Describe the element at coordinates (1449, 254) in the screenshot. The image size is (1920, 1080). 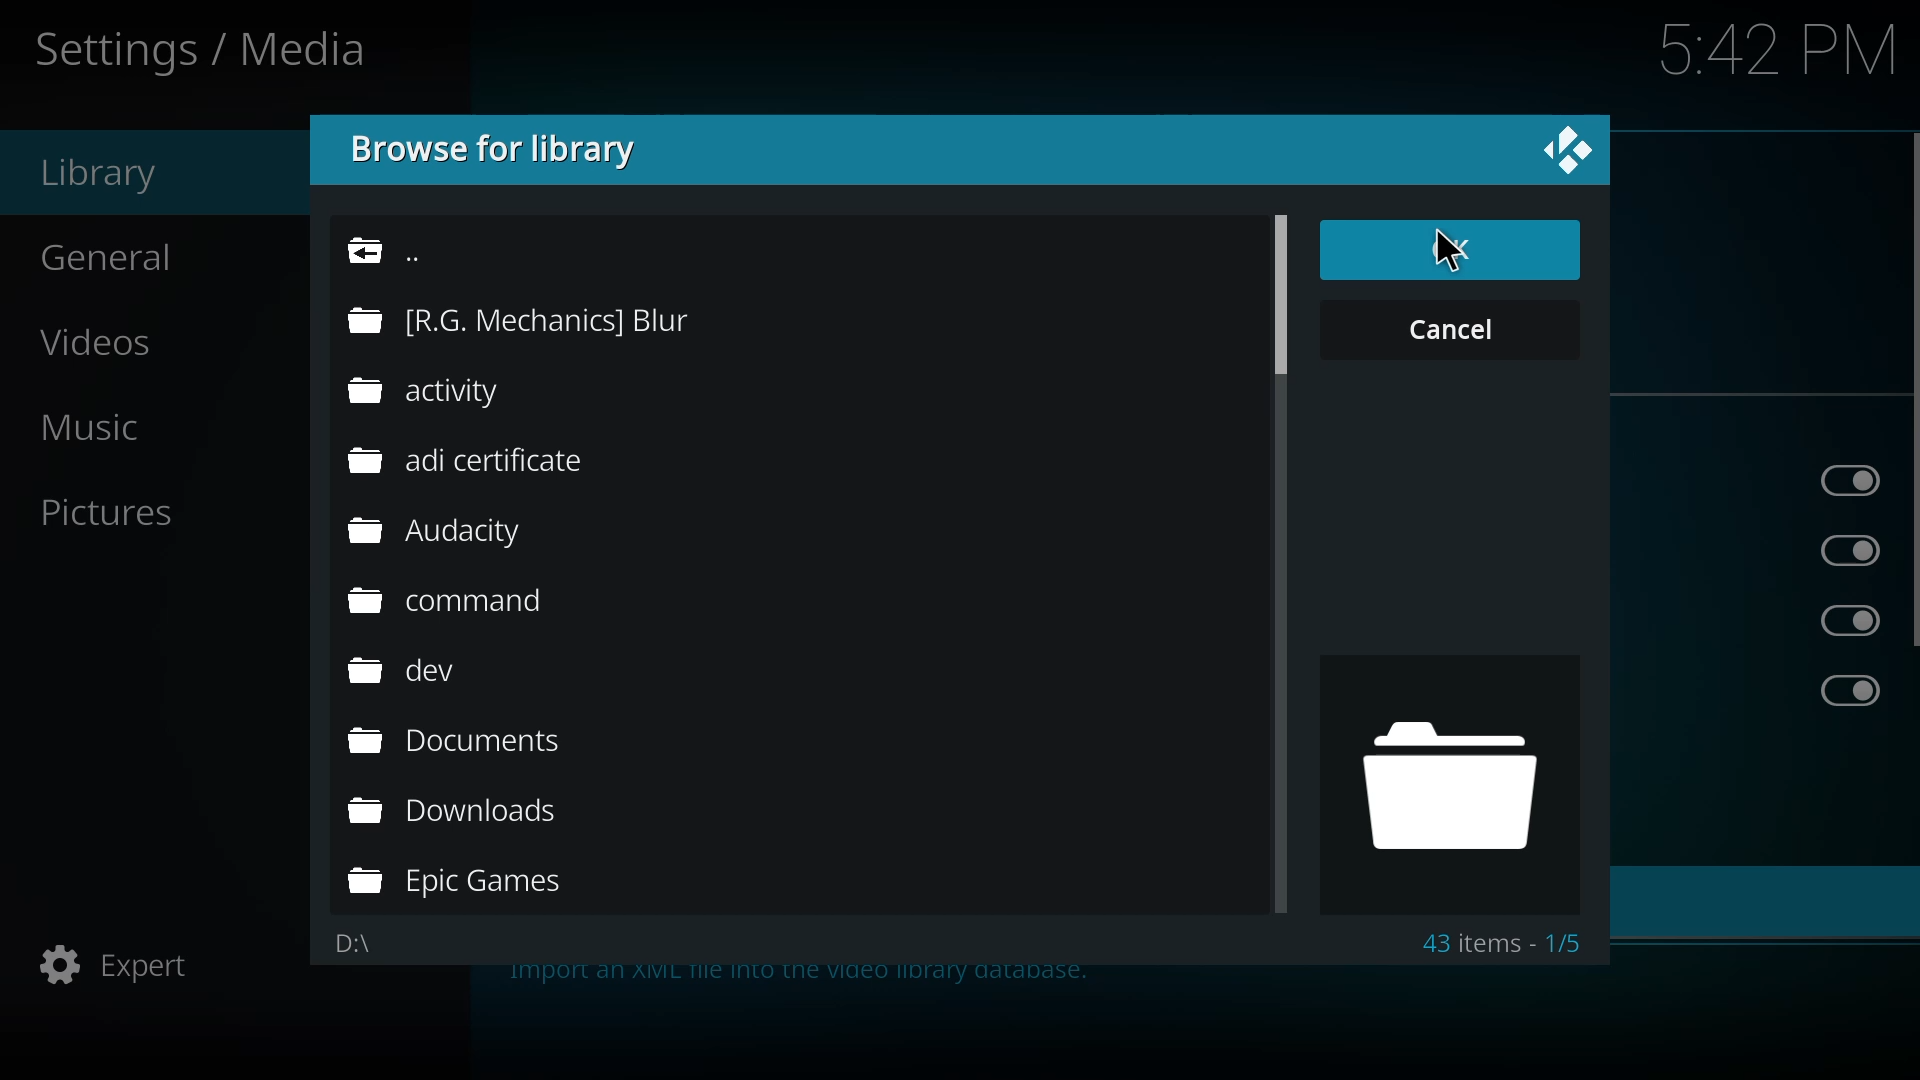
I see `cursor` at that location.